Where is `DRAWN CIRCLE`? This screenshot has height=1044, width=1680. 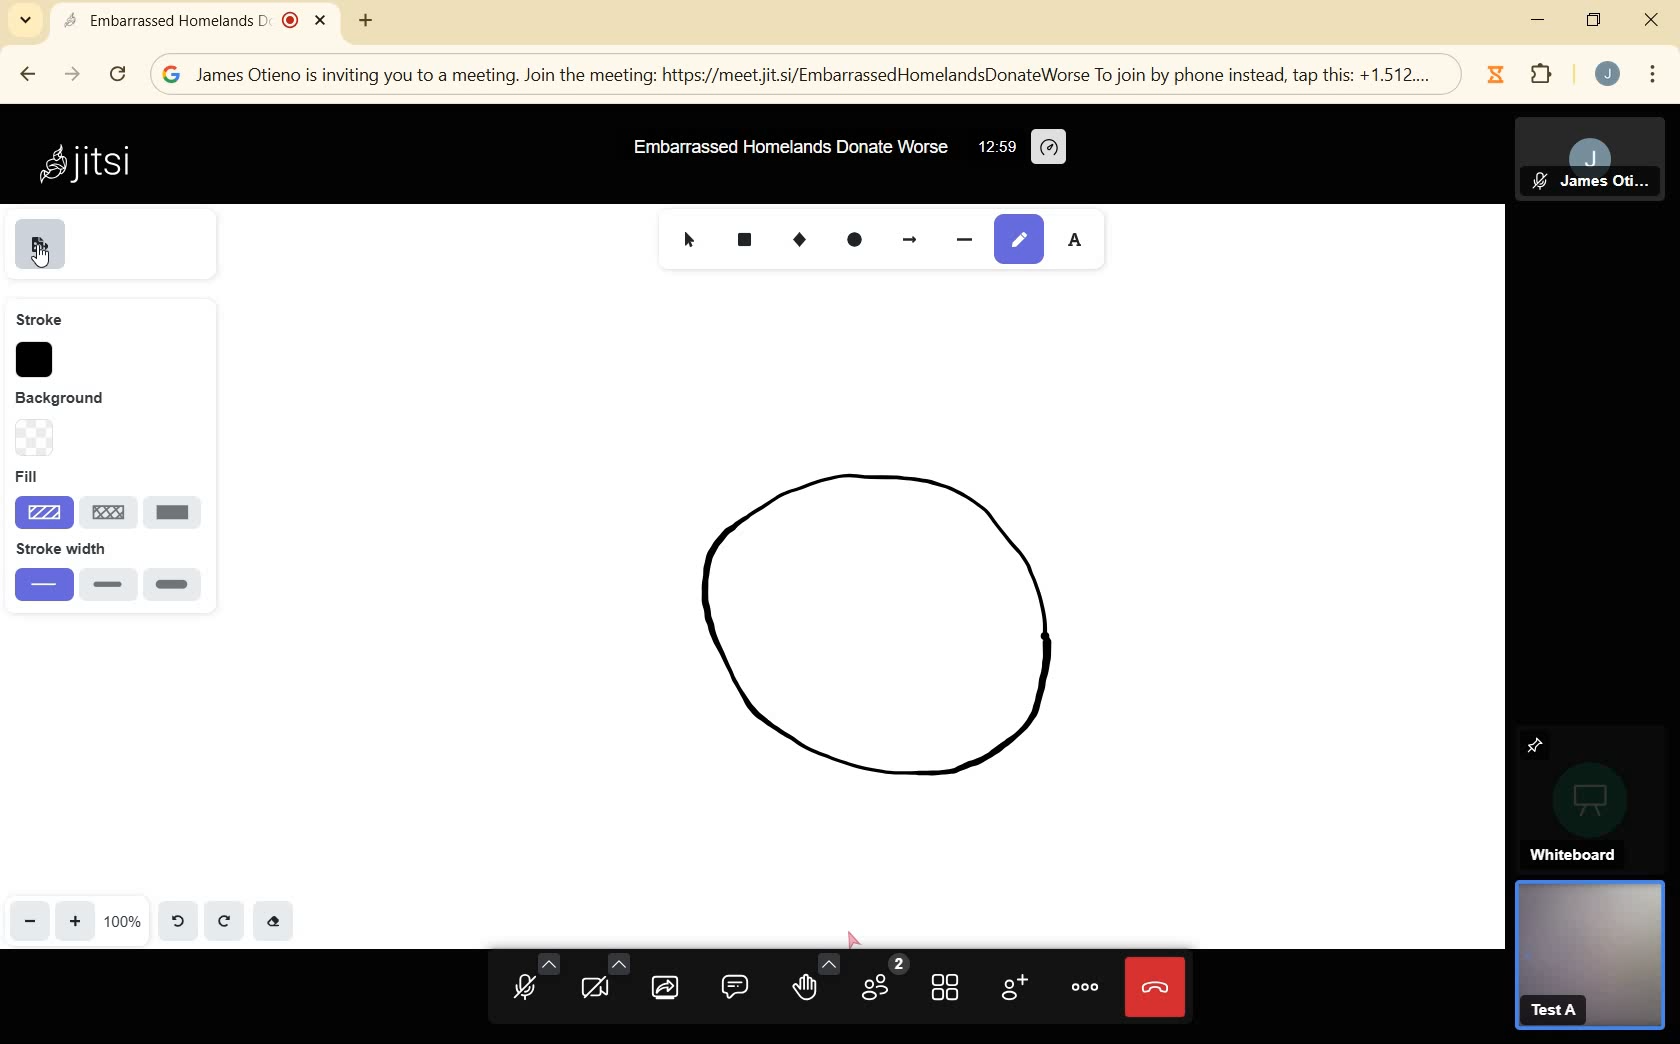
DRAWN CIRCLE is located at coordinates (886, 636).